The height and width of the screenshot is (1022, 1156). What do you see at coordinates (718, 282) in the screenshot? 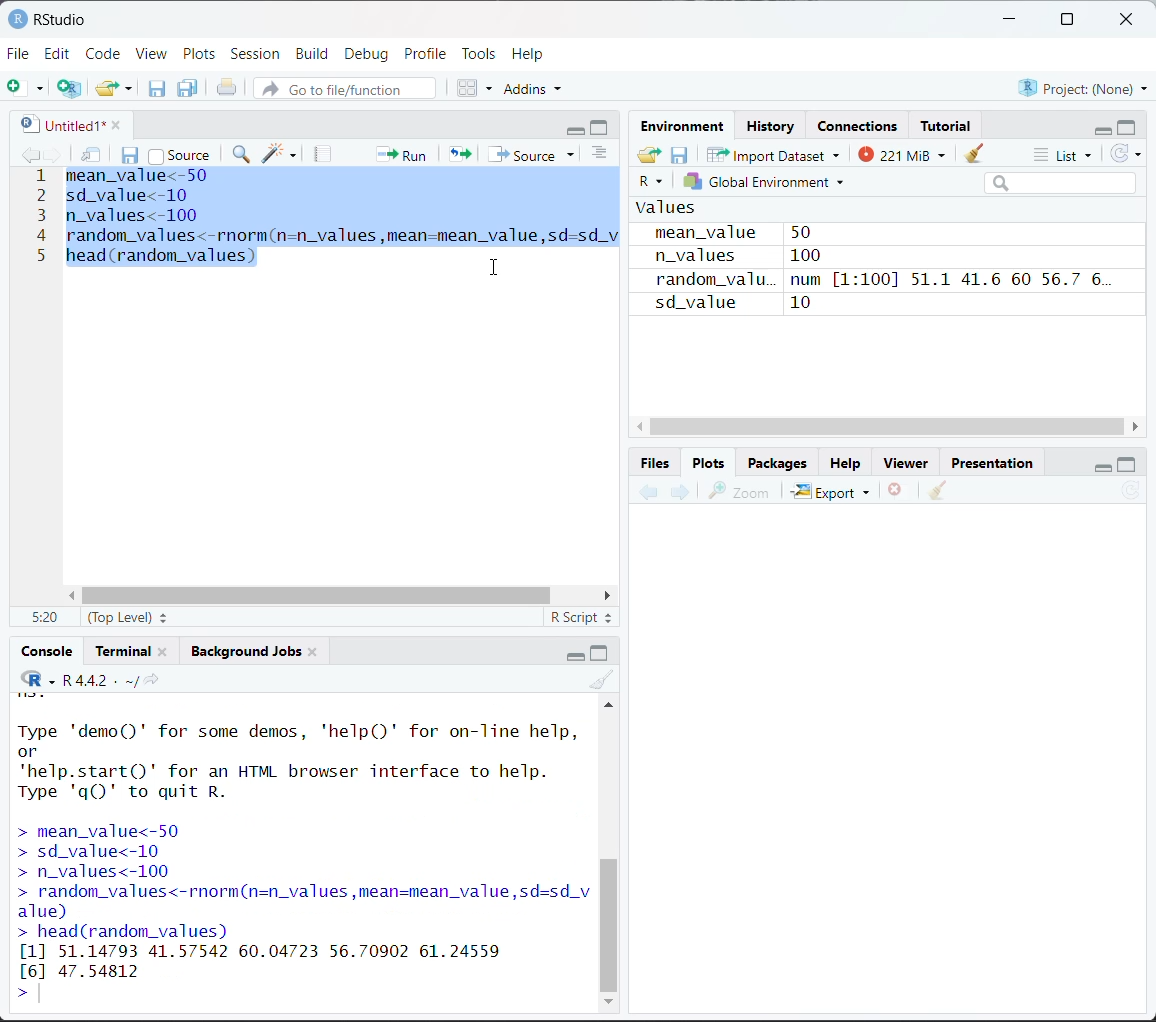
I see `random_valu.` at bounding box center [718, 282].